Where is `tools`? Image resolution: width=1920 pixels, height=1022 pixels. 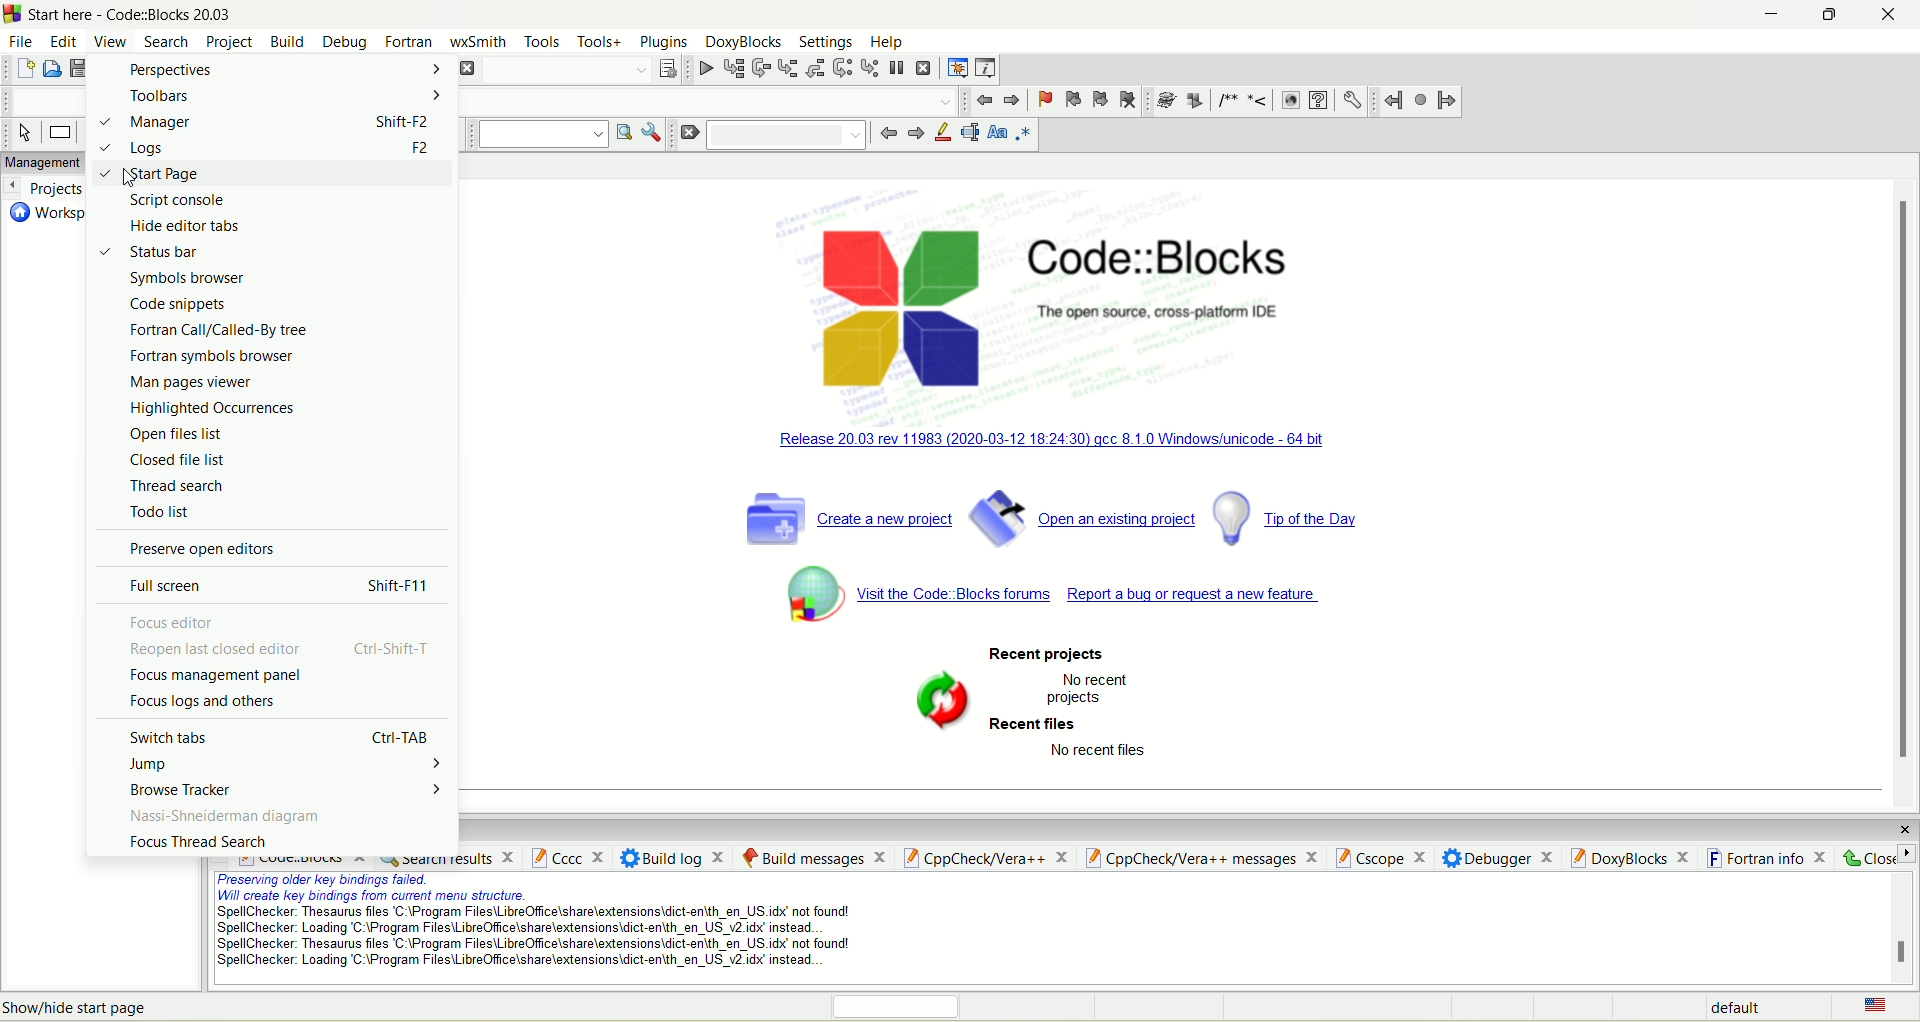
tools is located at coordinates (541, 42).